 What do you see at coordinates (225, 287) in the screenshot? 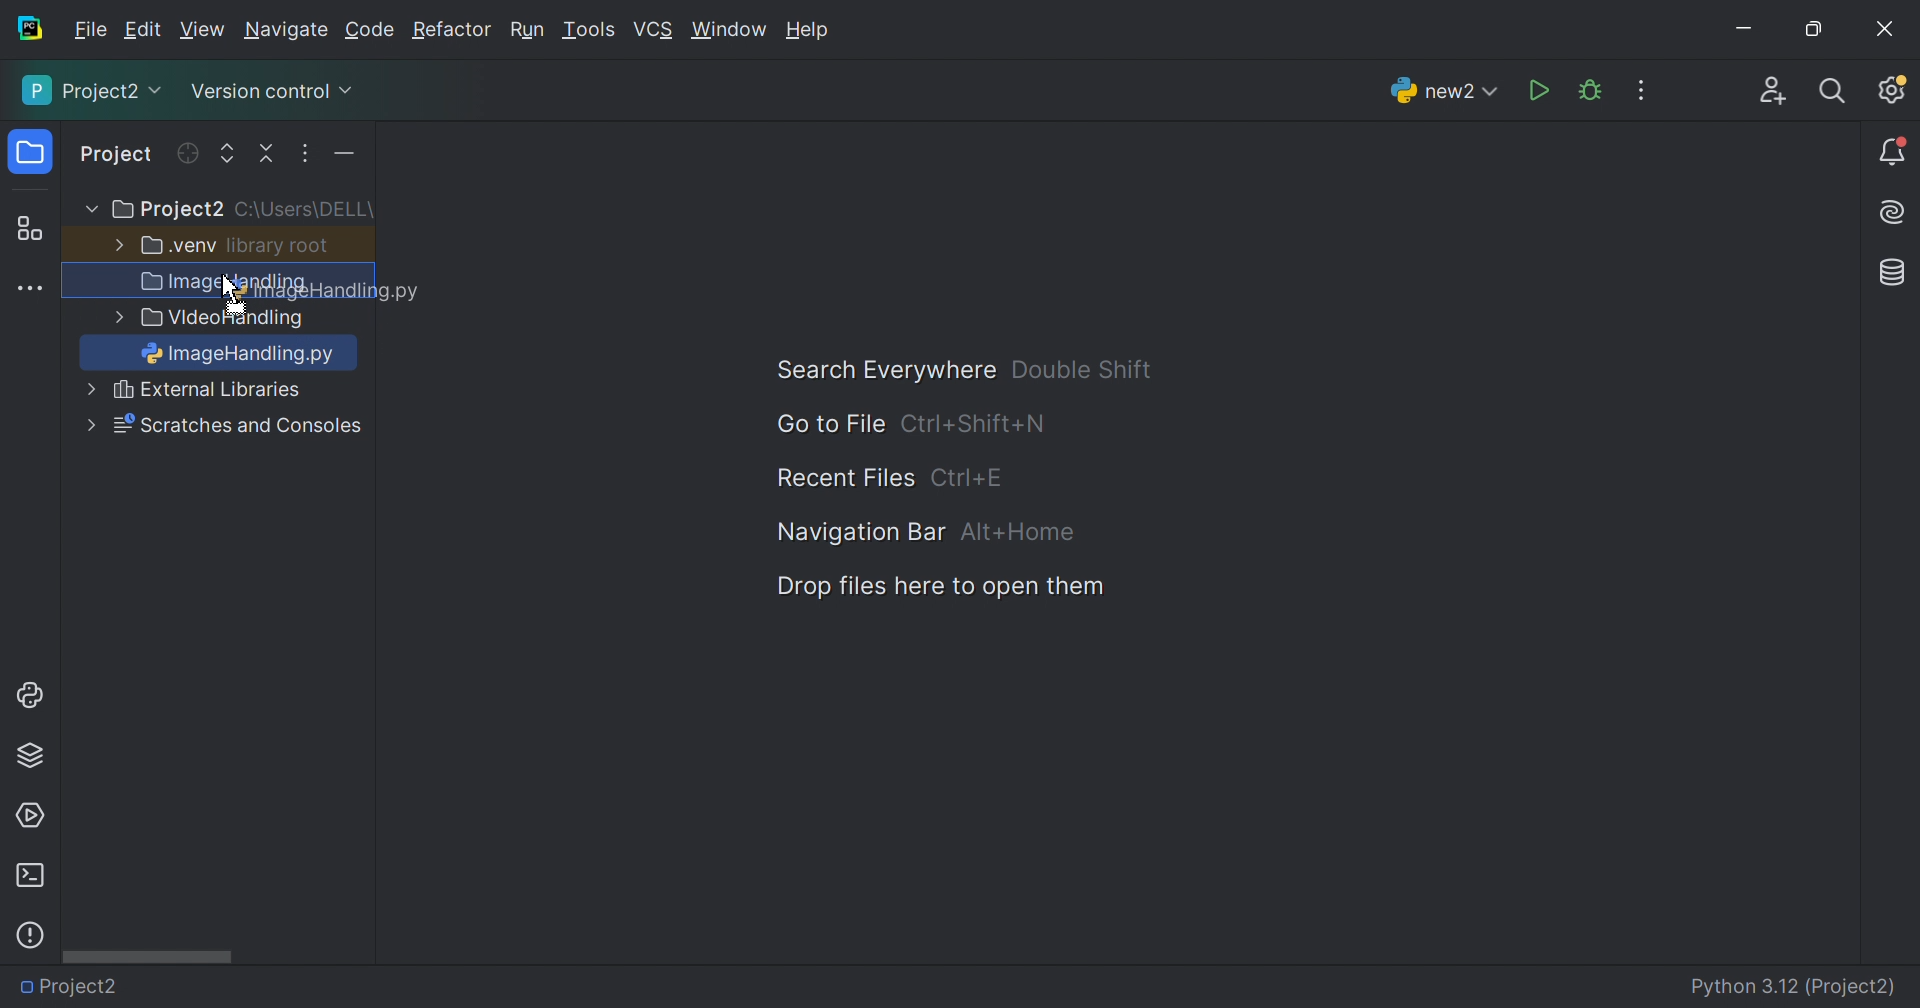
I see `Cursor` at bounding box center [225, 287].